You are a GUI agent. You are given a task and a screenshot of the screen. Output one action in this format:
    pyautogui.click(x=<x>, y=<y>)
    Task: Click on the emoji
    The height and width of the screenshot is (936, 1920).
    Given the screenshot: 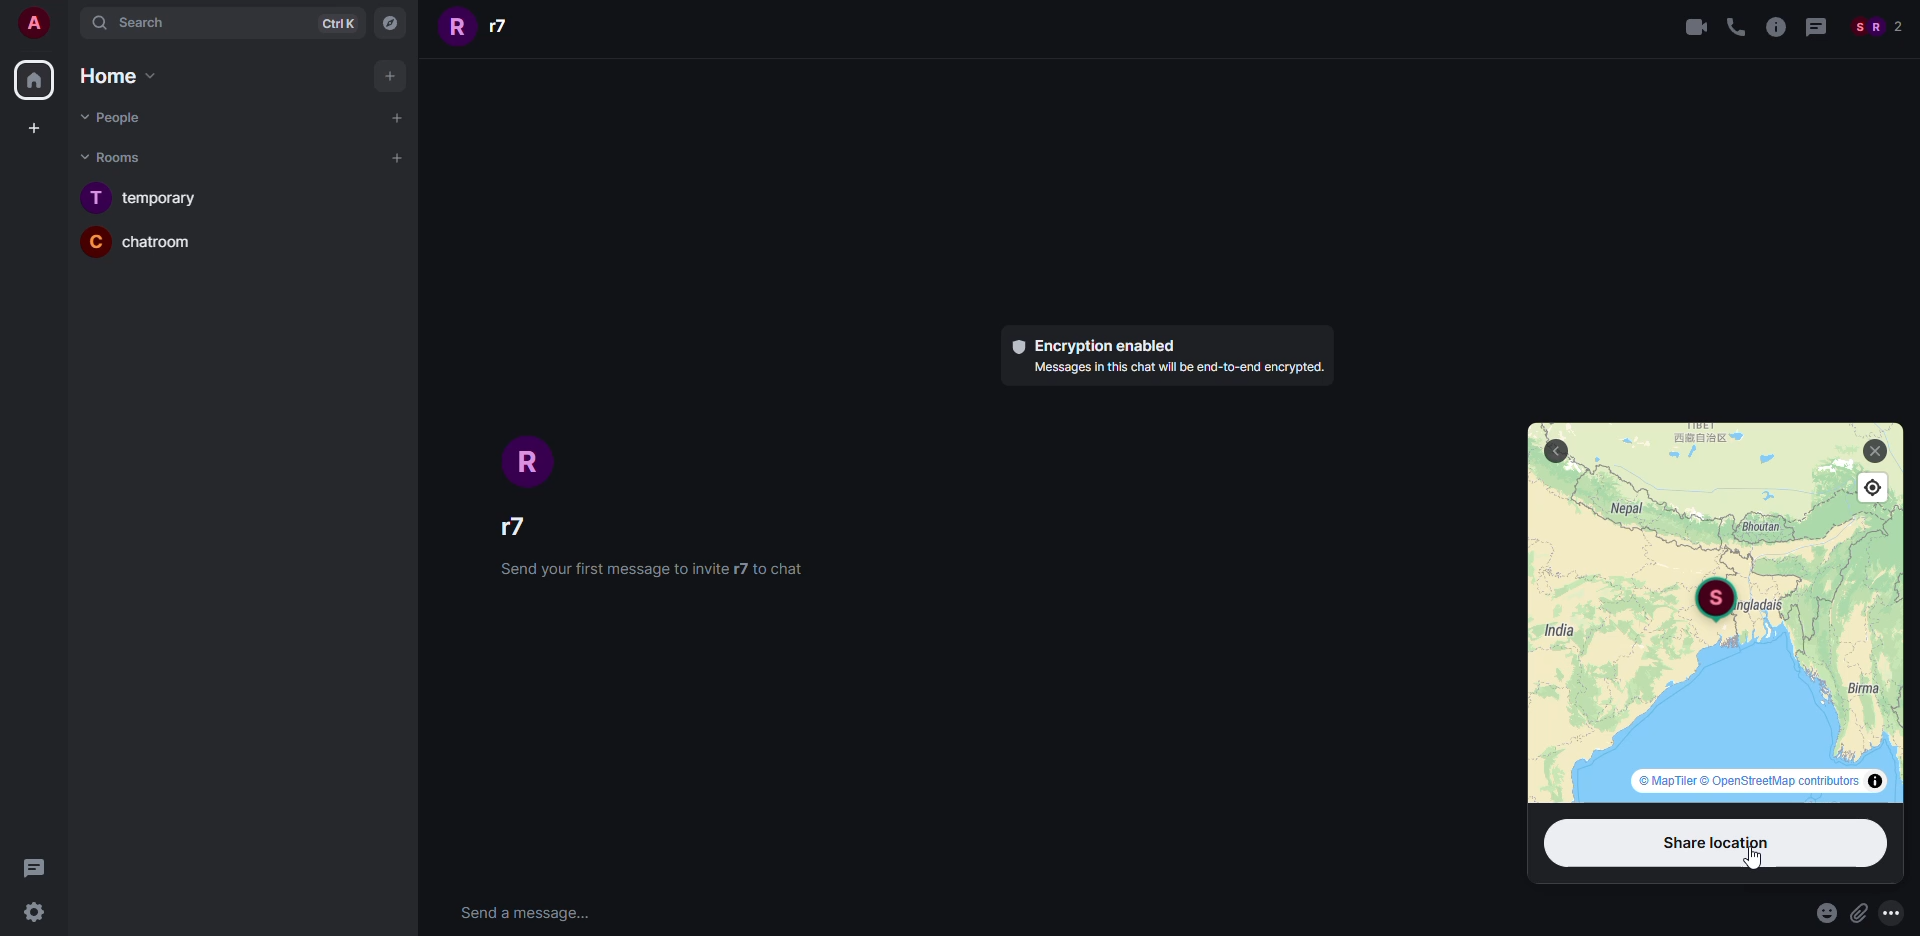 What is the action you would take?
    pyautogui.click(x=1823, y=914)
    